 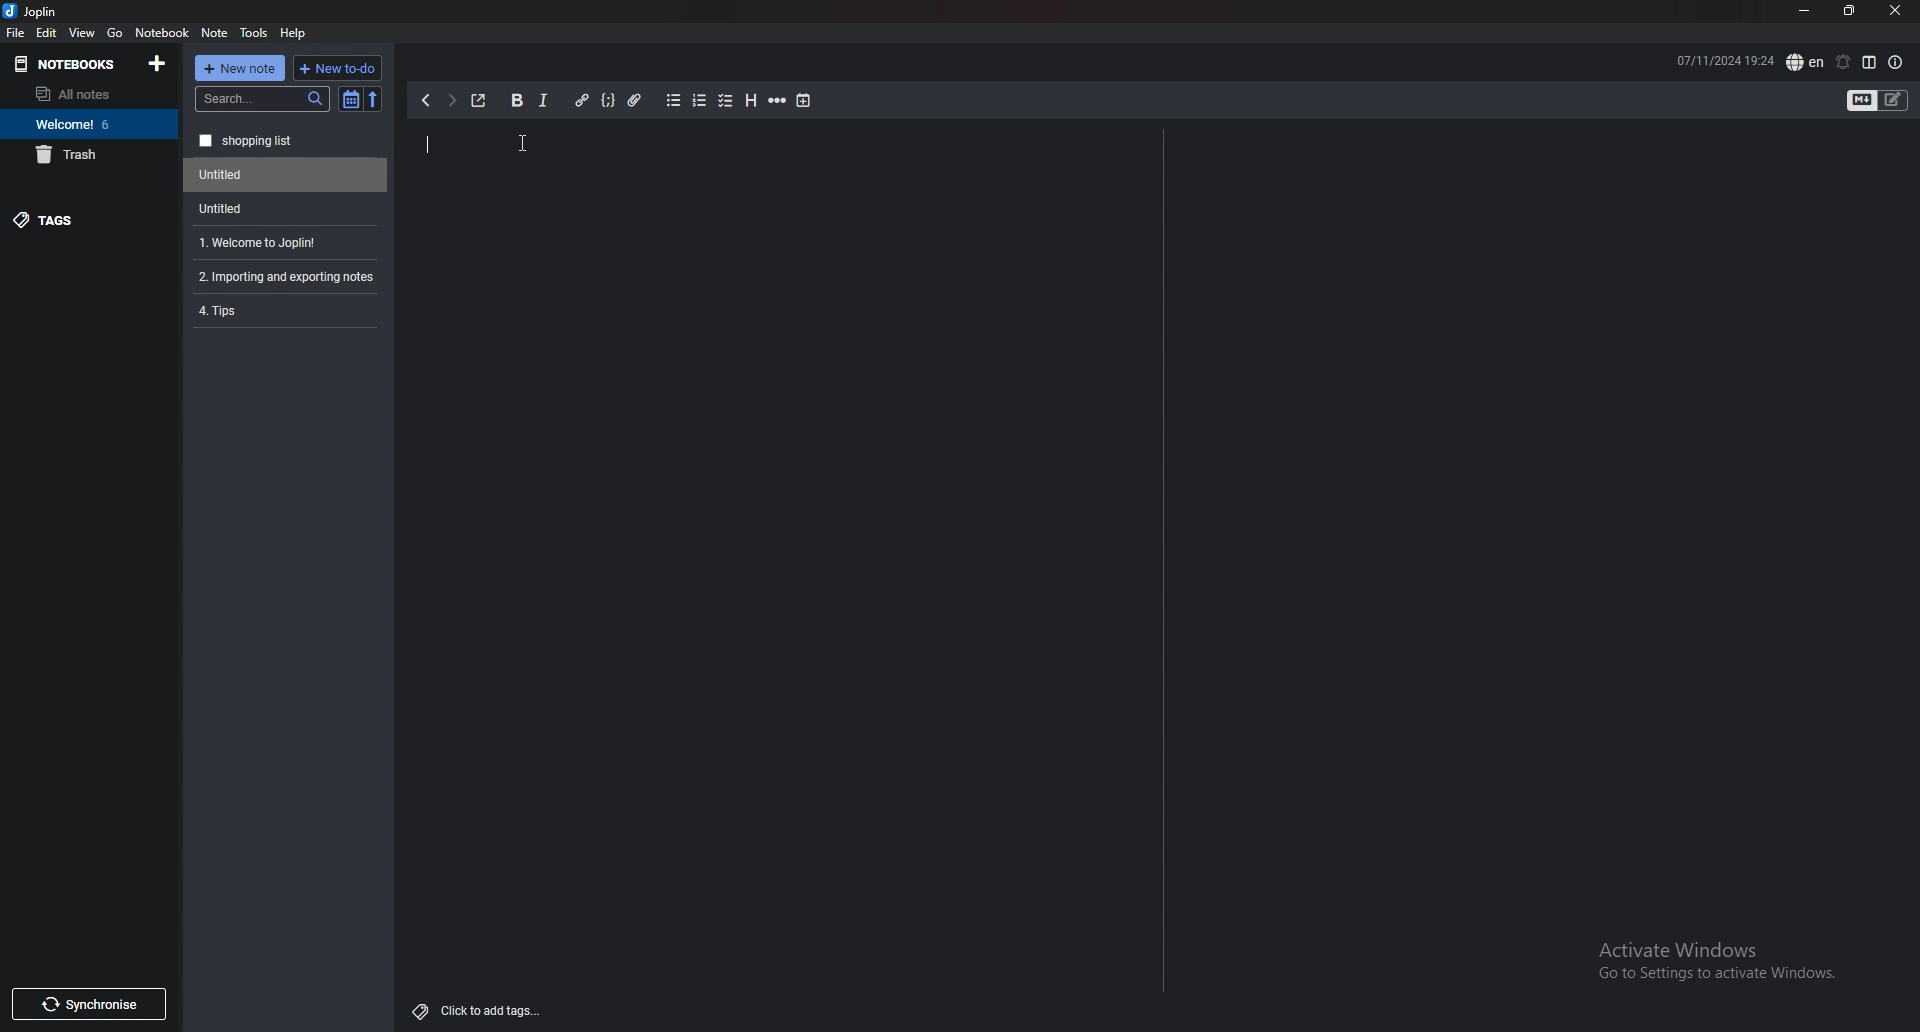 I want to click on toggle editor layout, so click(x=1869, y=62).